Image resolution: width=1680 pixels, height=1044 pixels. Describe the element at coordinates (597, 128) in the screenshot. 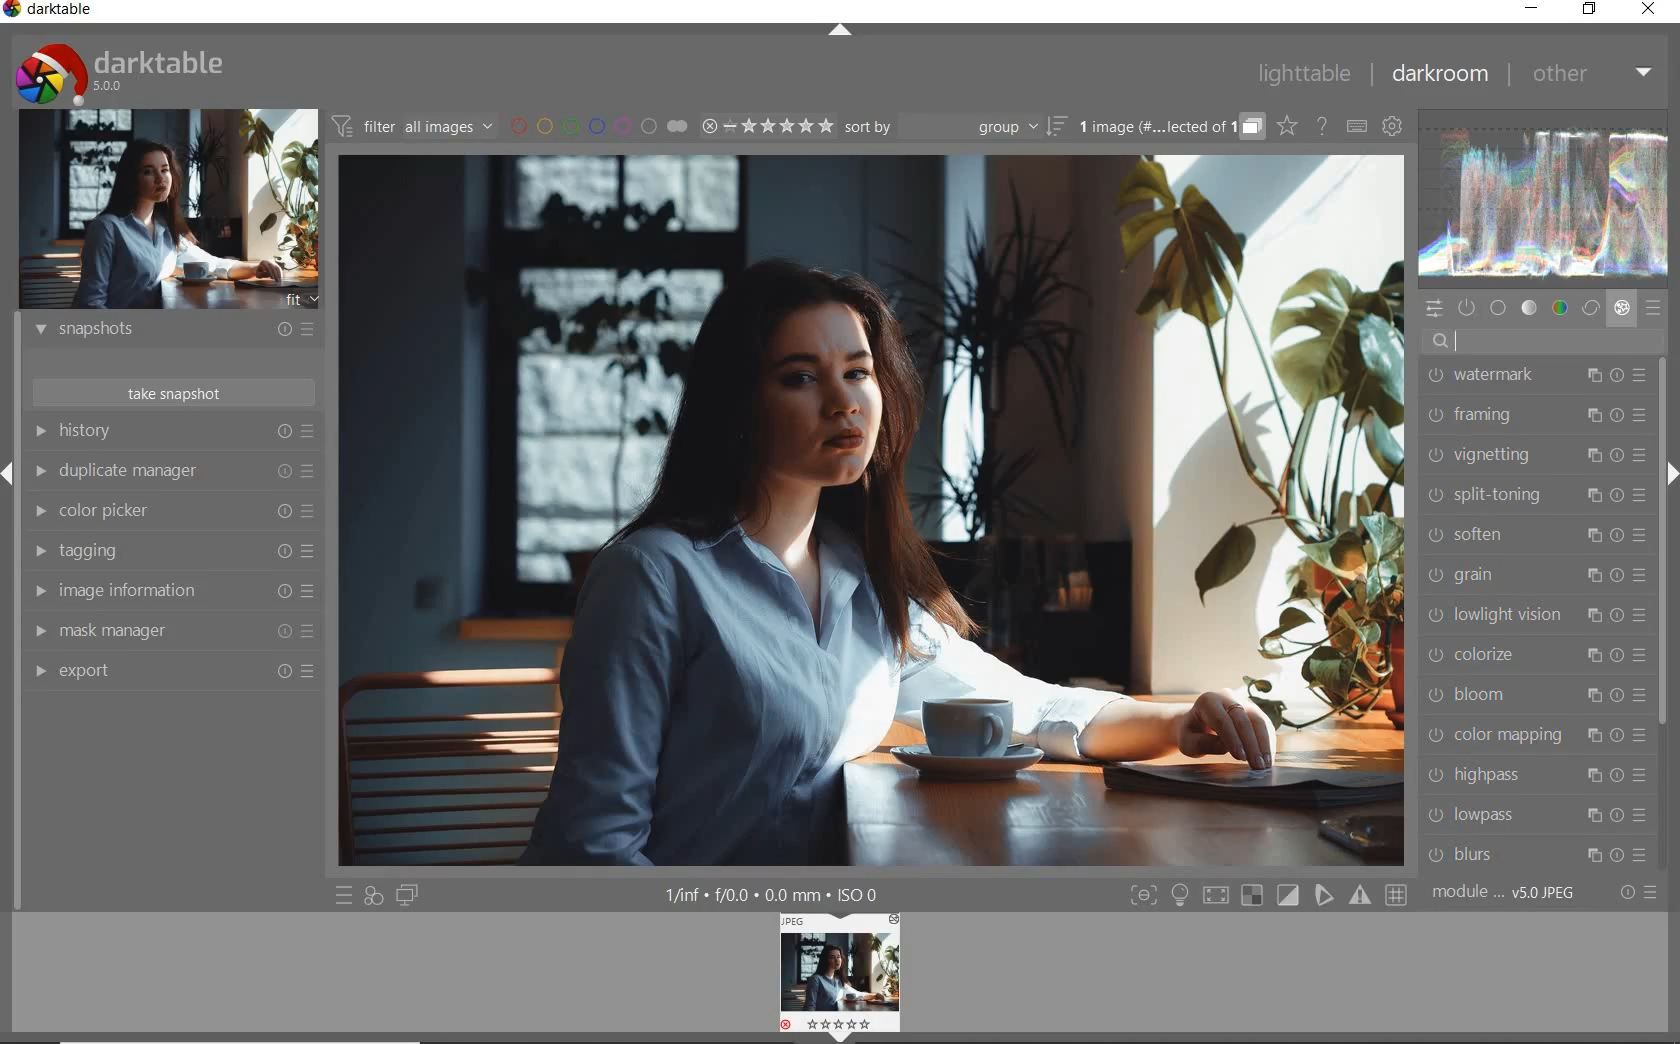

I see `filter images by color labels` at that location.